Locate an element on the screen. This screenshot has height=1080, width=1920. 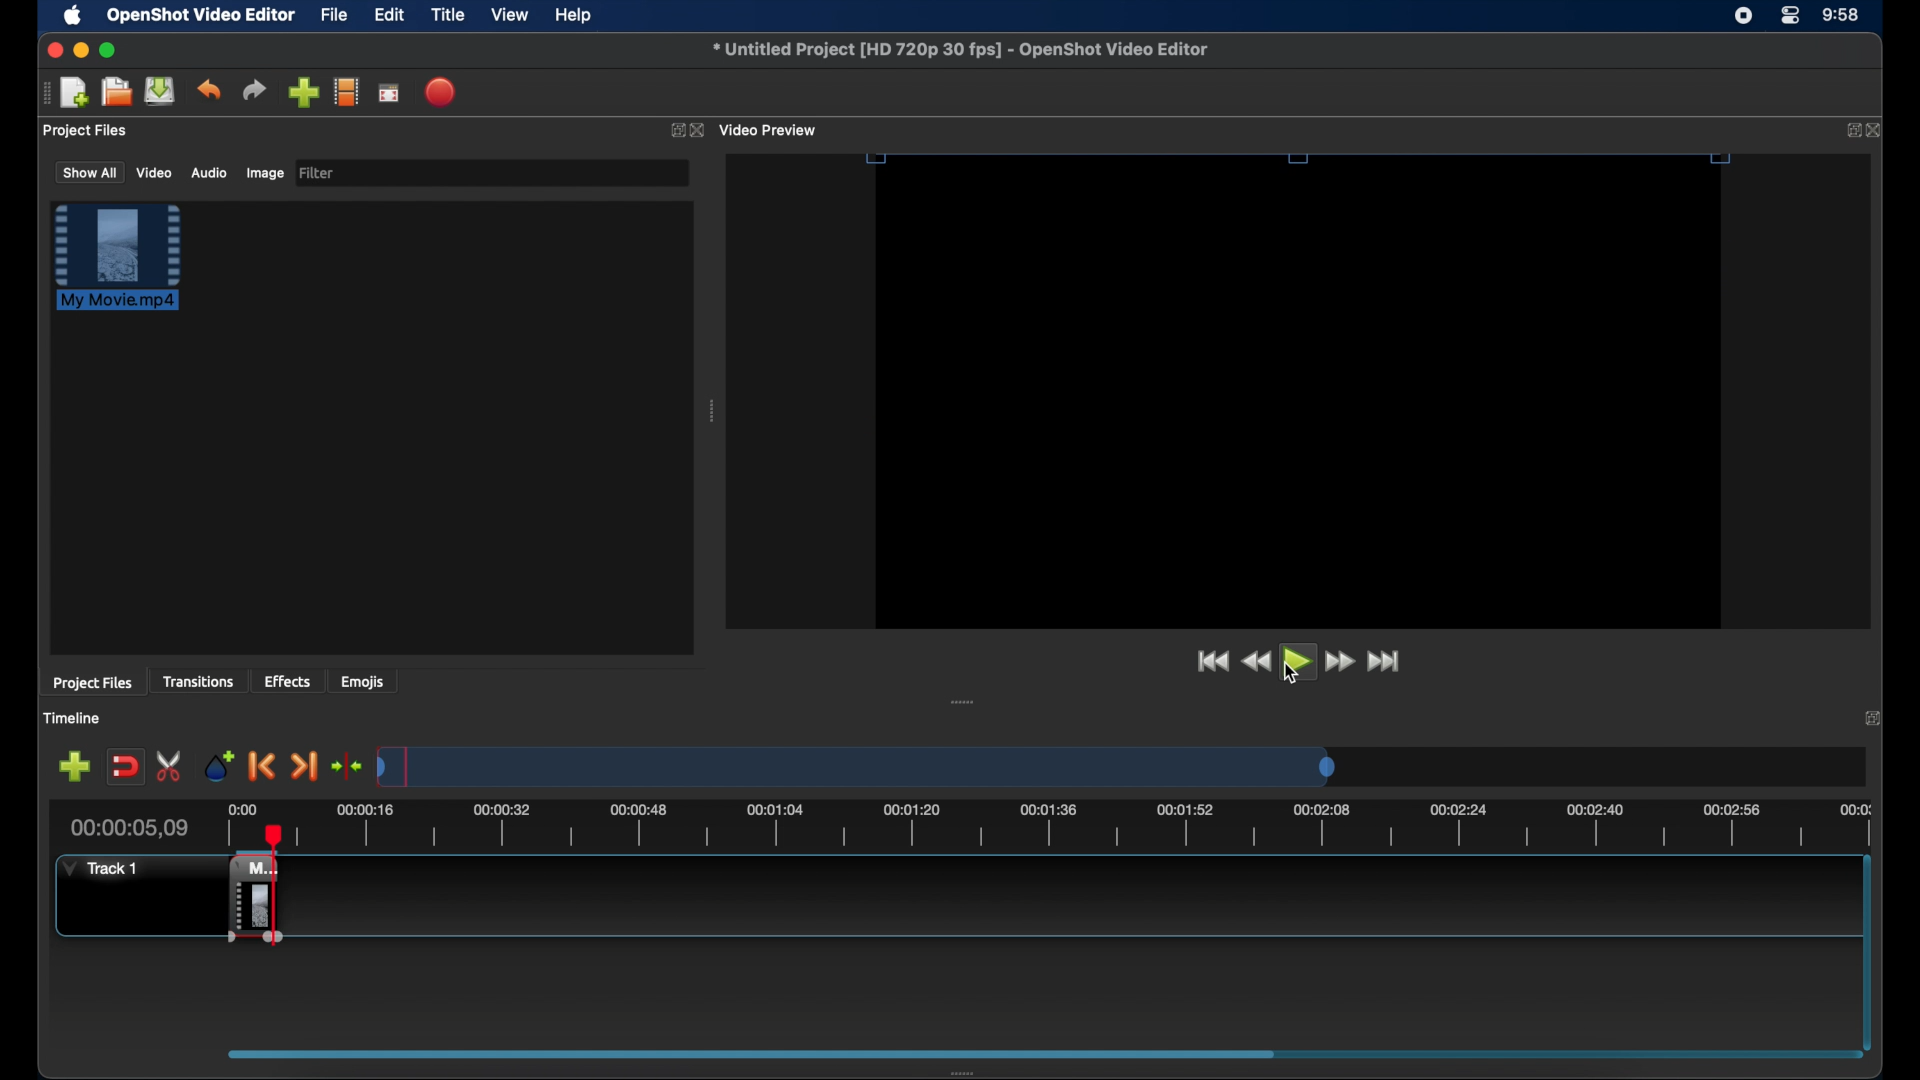
edit is located at coordinates (389, 16).